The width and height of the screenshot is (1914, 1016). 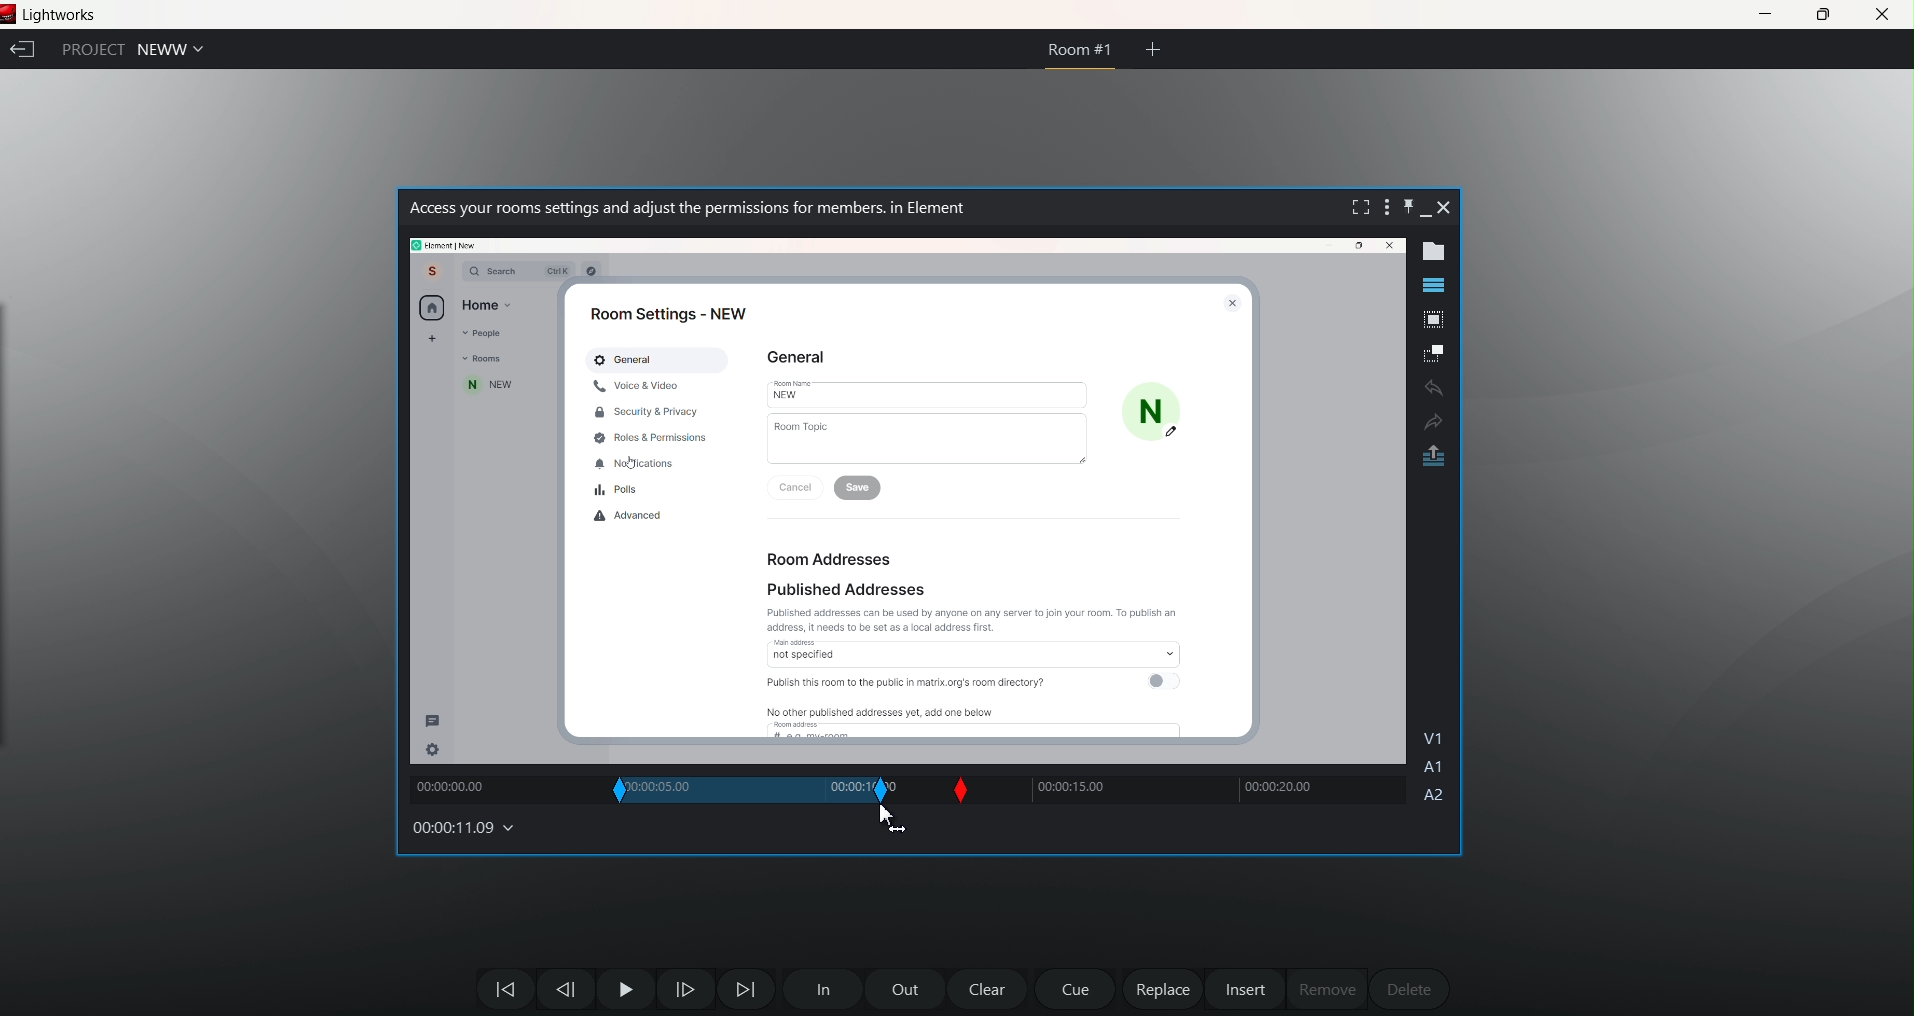 I want to click on Home, so click(x=488, y=305).